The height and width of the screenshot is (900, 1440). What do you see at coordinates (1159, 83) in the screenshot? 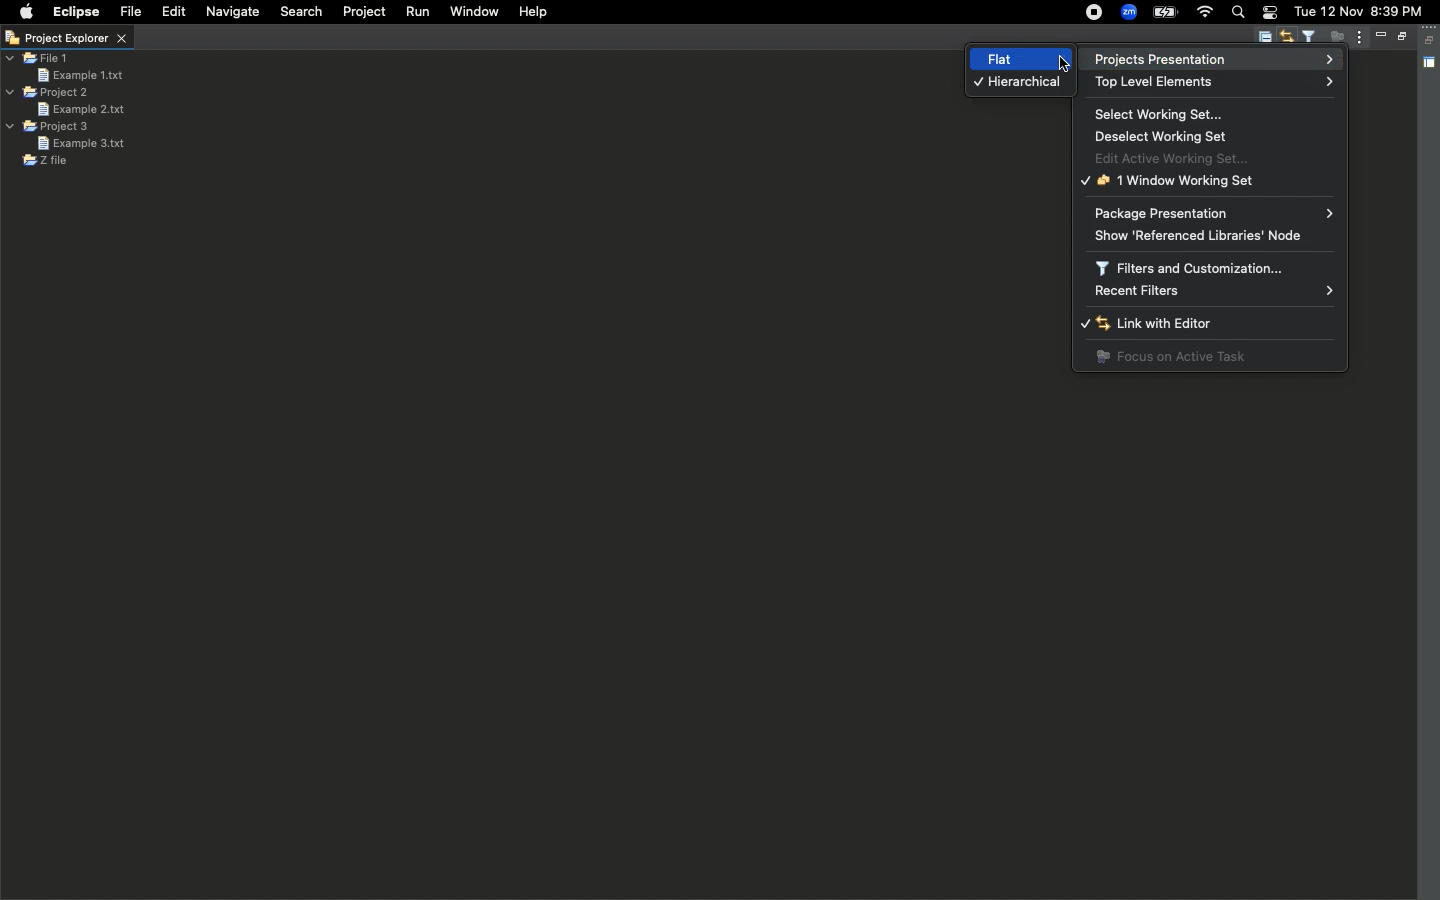
I see `Top level elements` at bounding box center [1159, 83].